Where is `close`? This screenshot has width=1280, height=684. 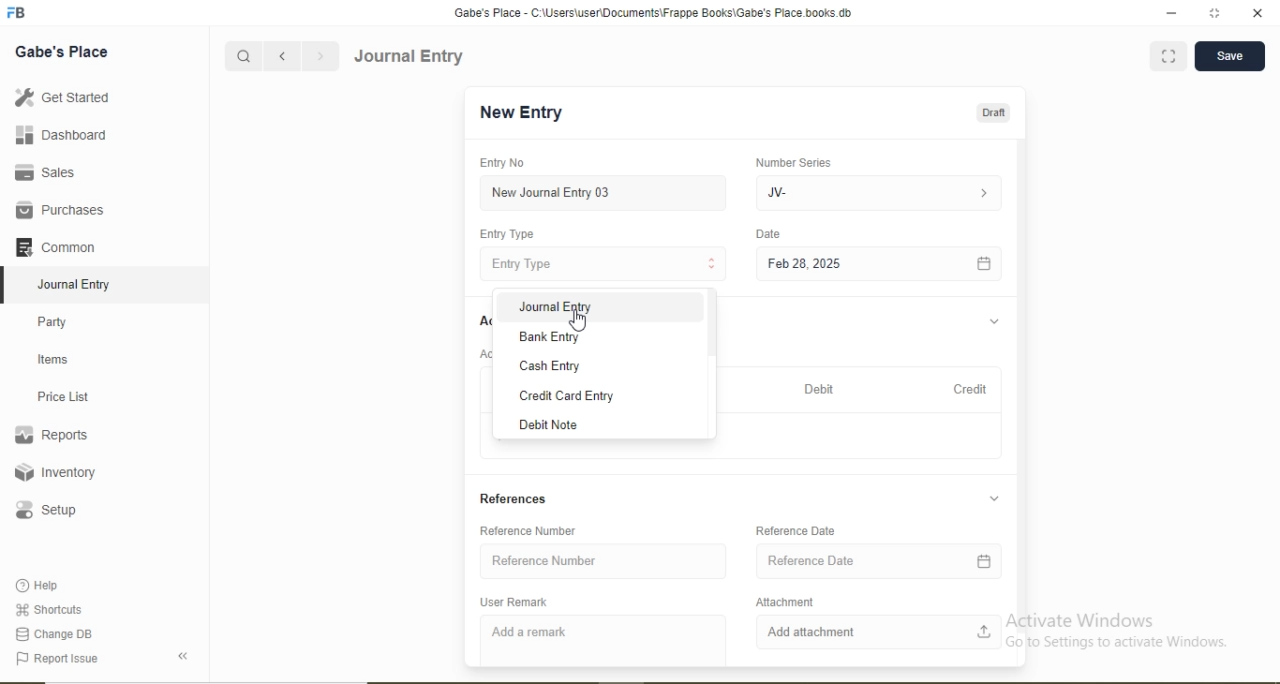 close is located at coordinates (1259, 13).